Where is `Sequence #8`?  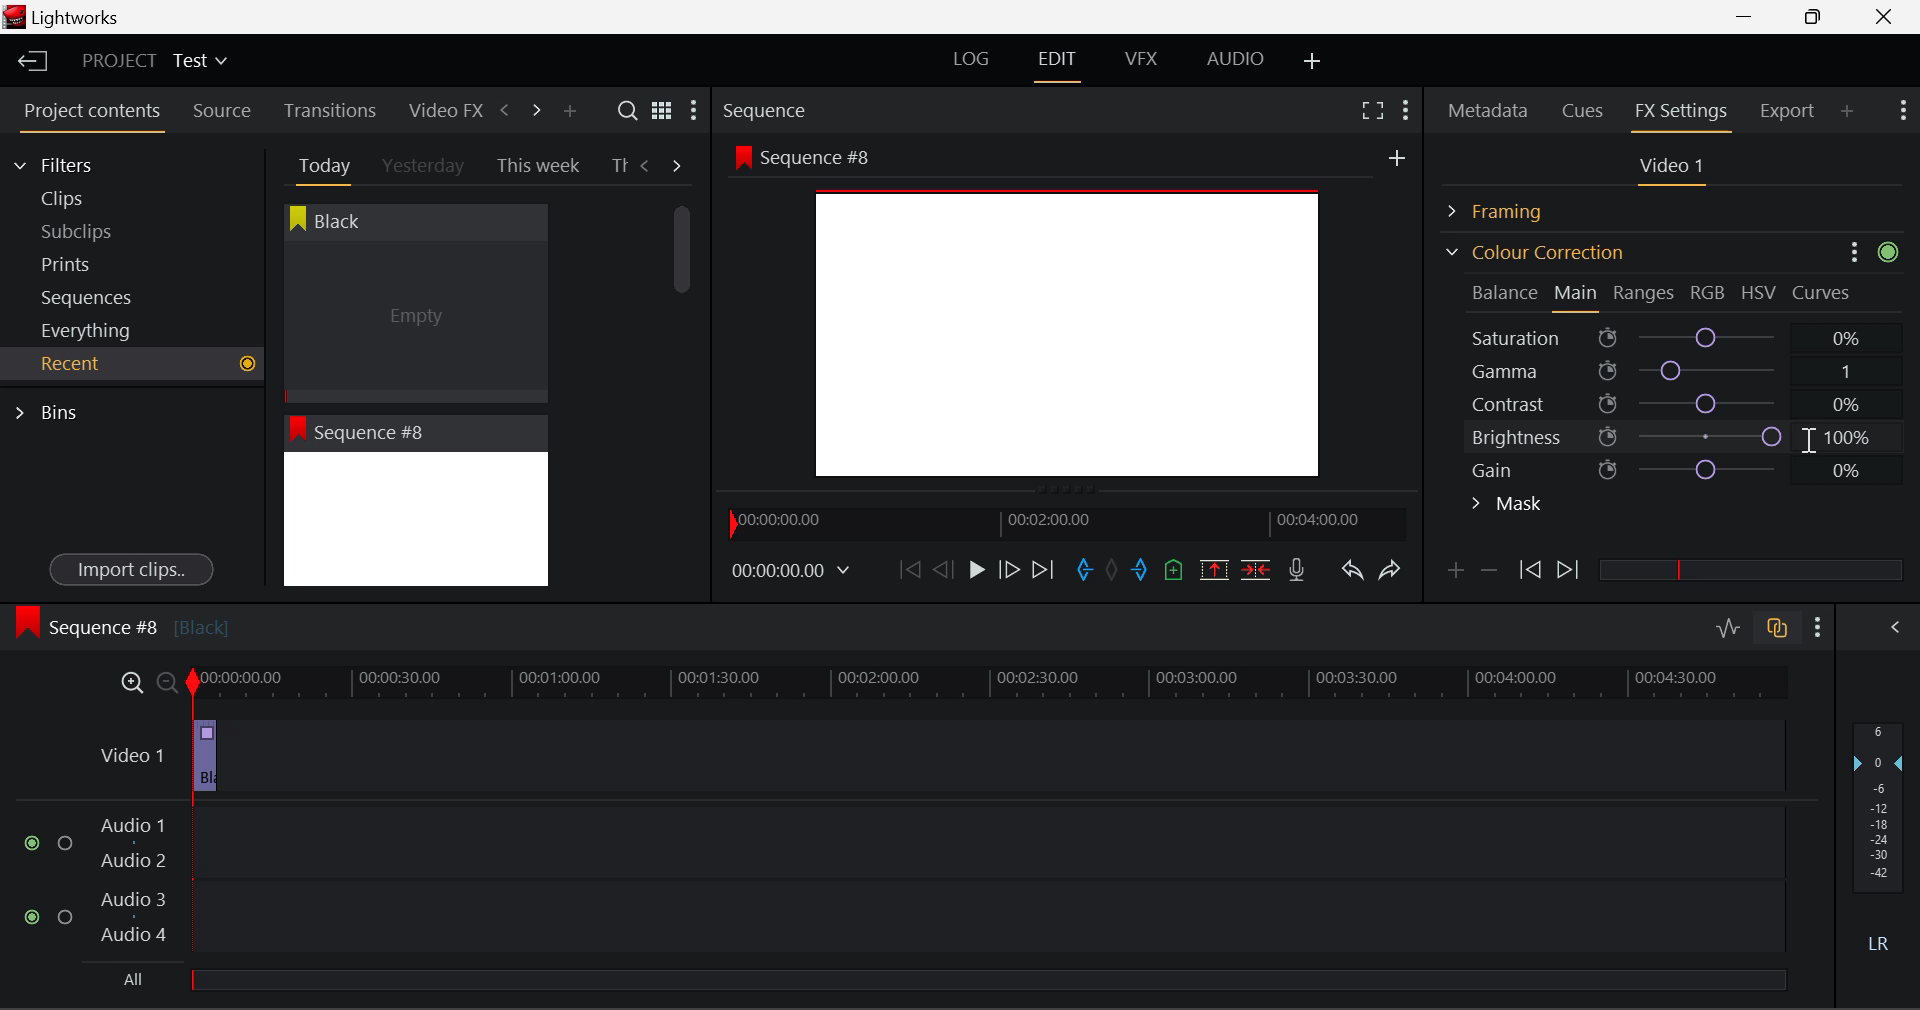
Sequence #8 is located at coordinates (121, 623).